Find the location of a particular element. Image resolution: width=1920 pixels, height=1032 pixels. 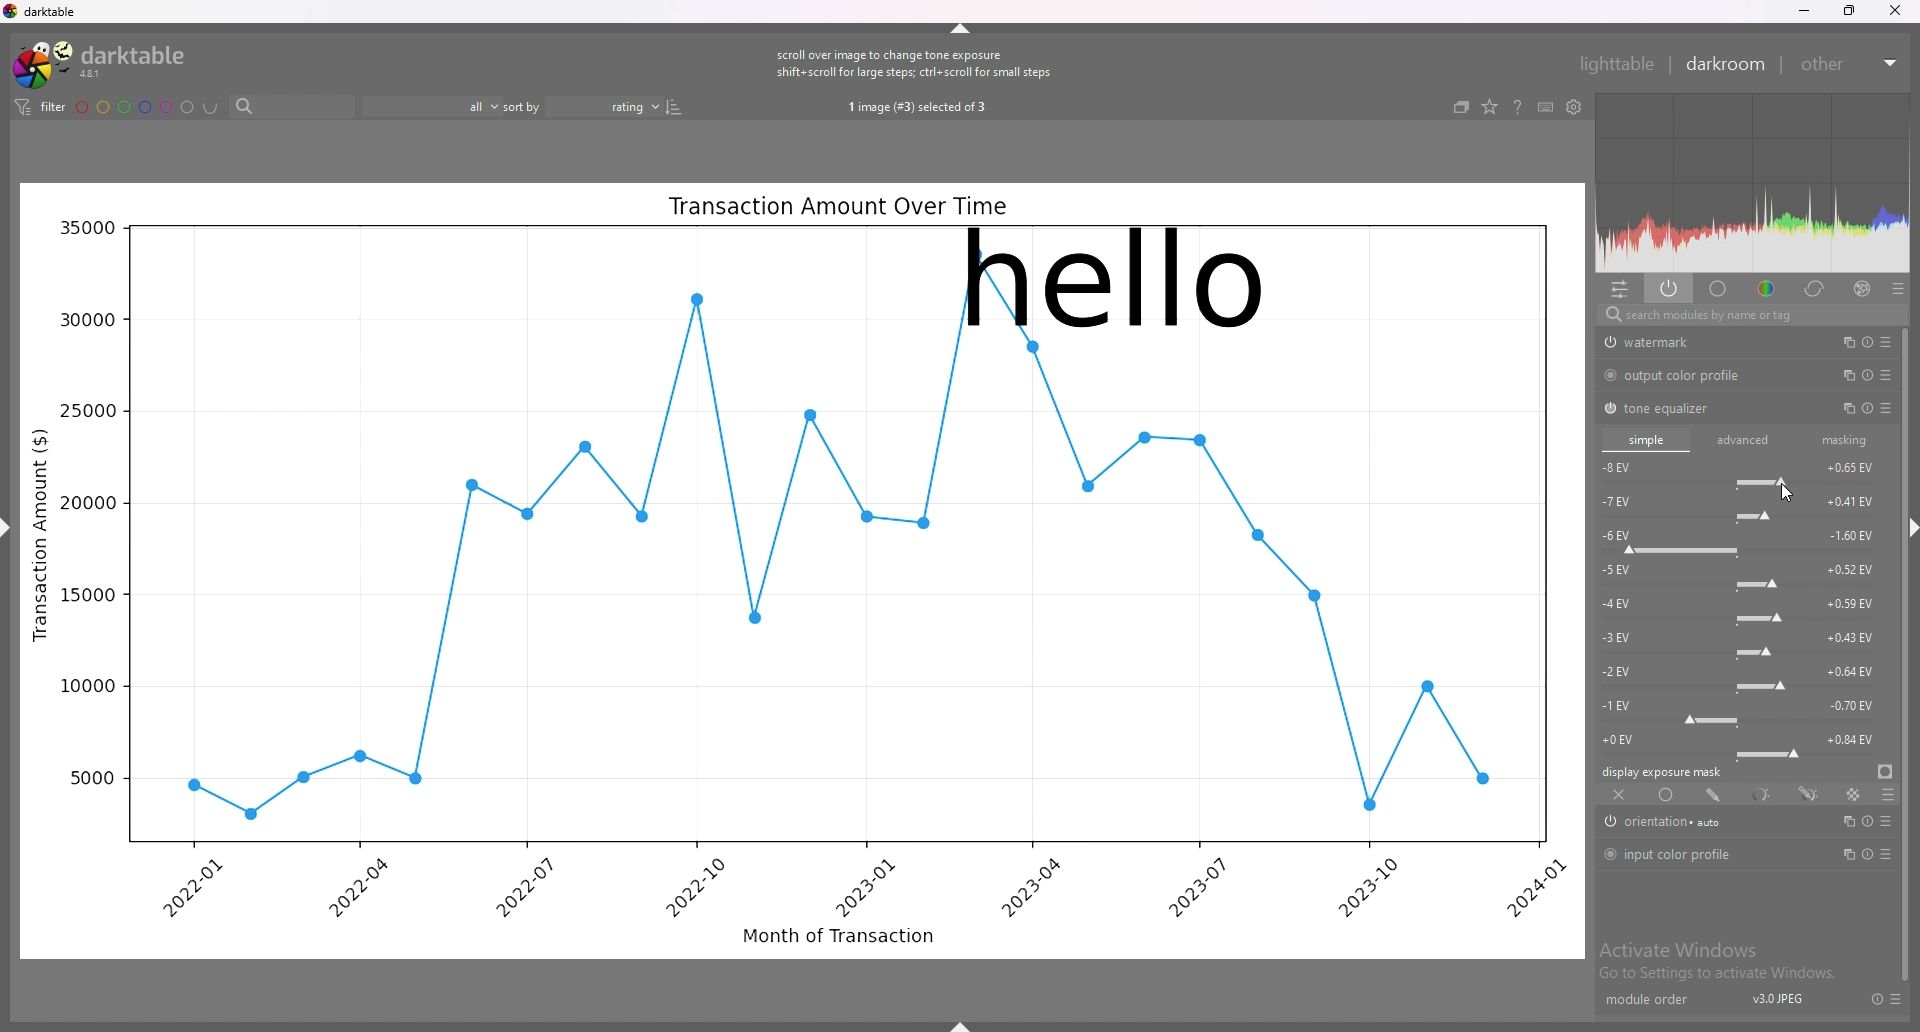

Transaction Amount ($) is located at coordinates (41, 533).